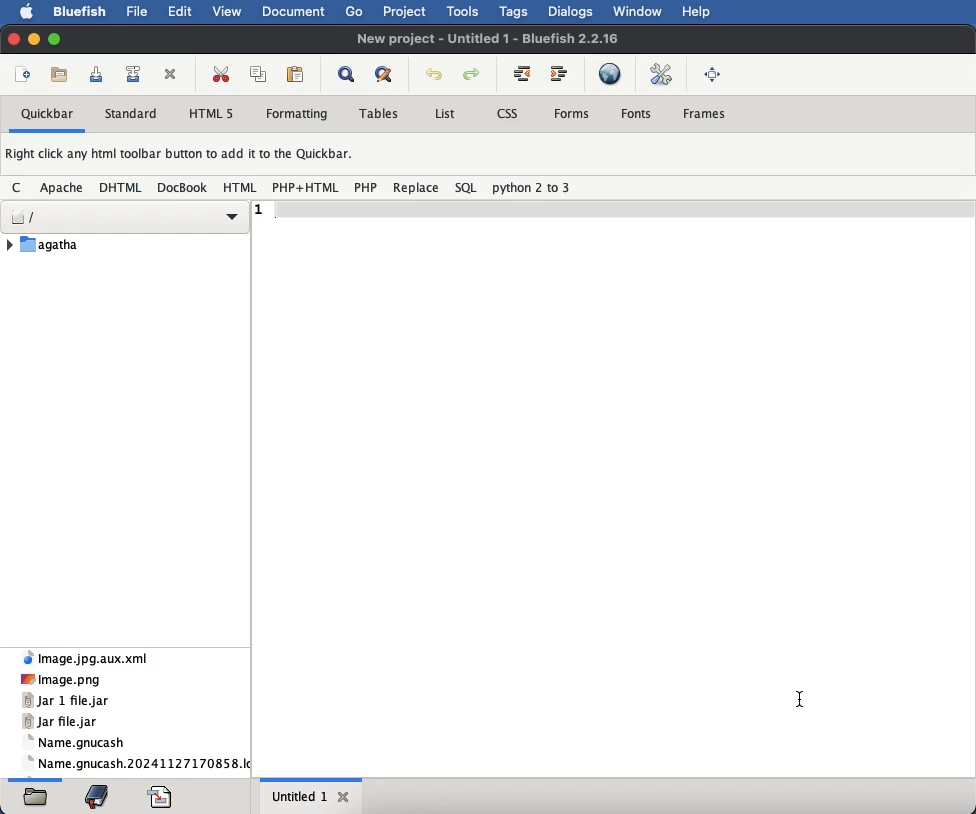 The height and width of the screenshot is (814, 976). I want to click on html, so click(240, 187).